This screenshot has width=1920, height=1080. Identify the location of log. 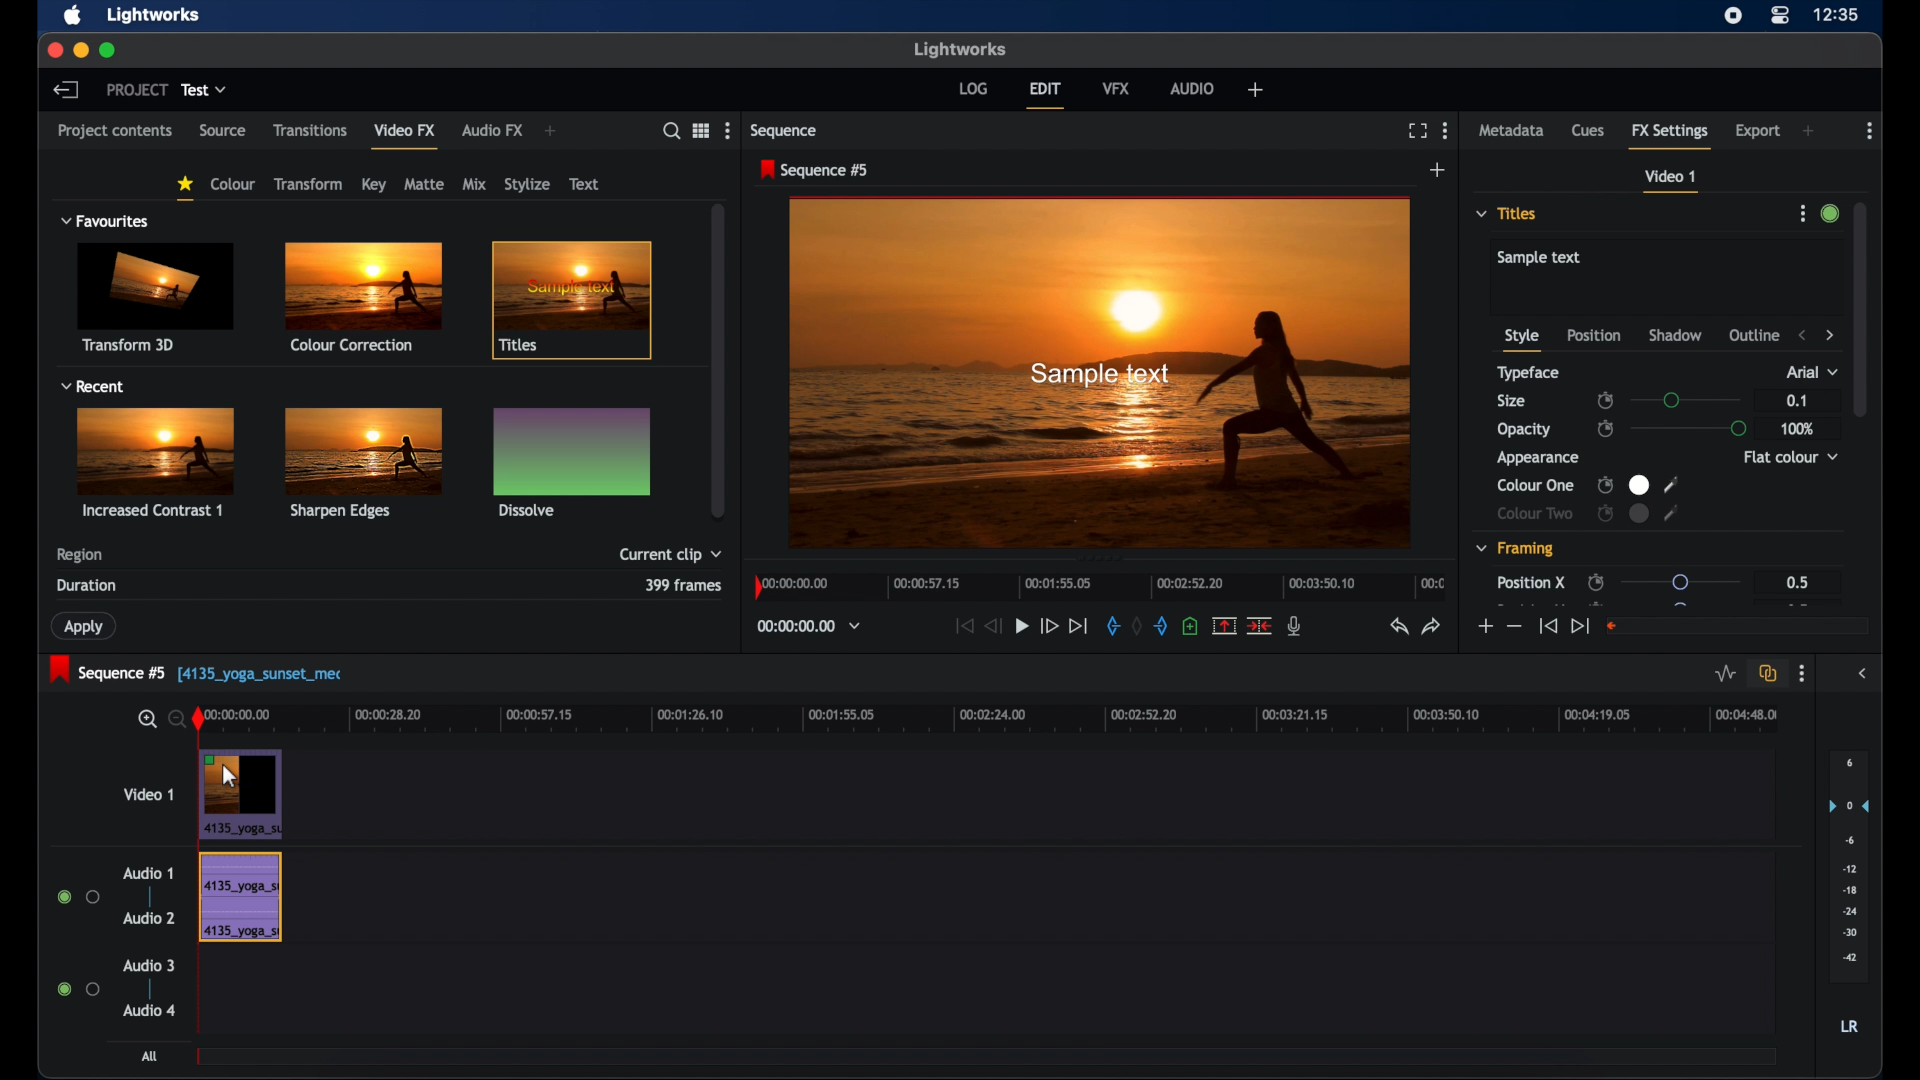
(973, 89).